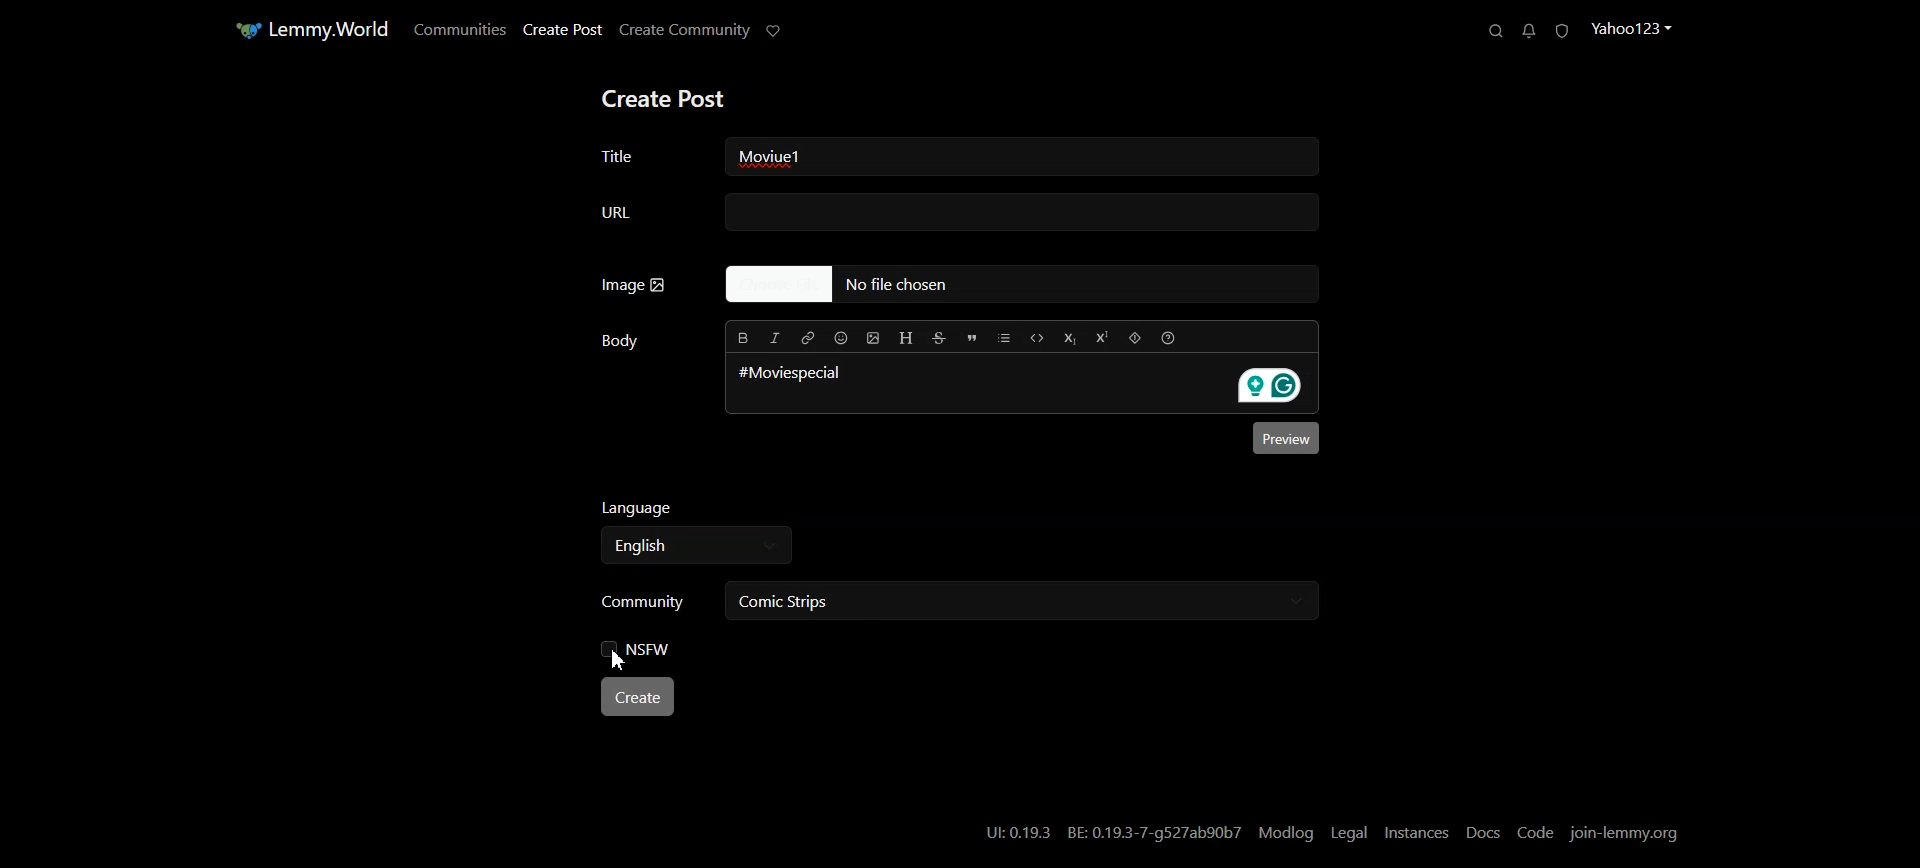  Describe the element at coordinates (1348, 832) in the screenshot. I see `Legal` at that location.